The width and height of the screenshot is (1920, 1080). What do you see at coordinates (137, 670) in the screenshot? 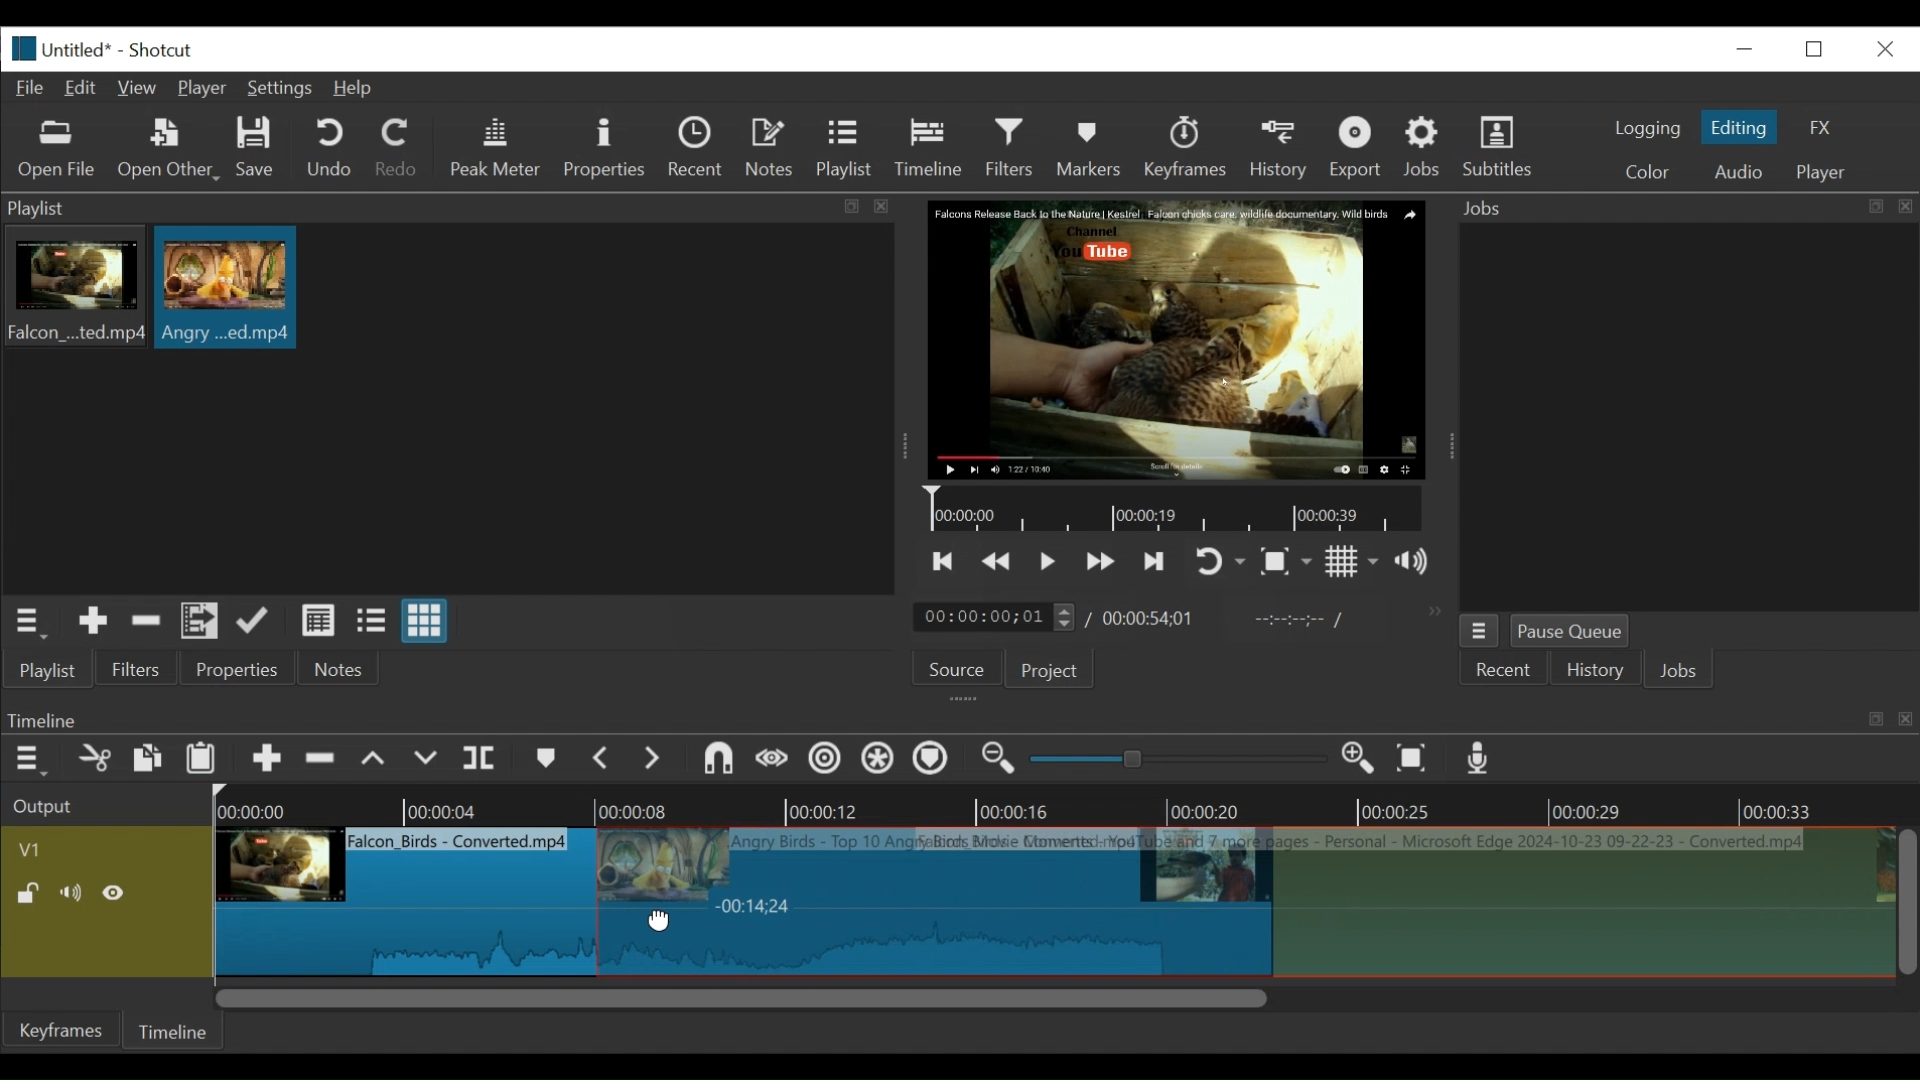
I see `Filters` at bounding box center [137, 670].